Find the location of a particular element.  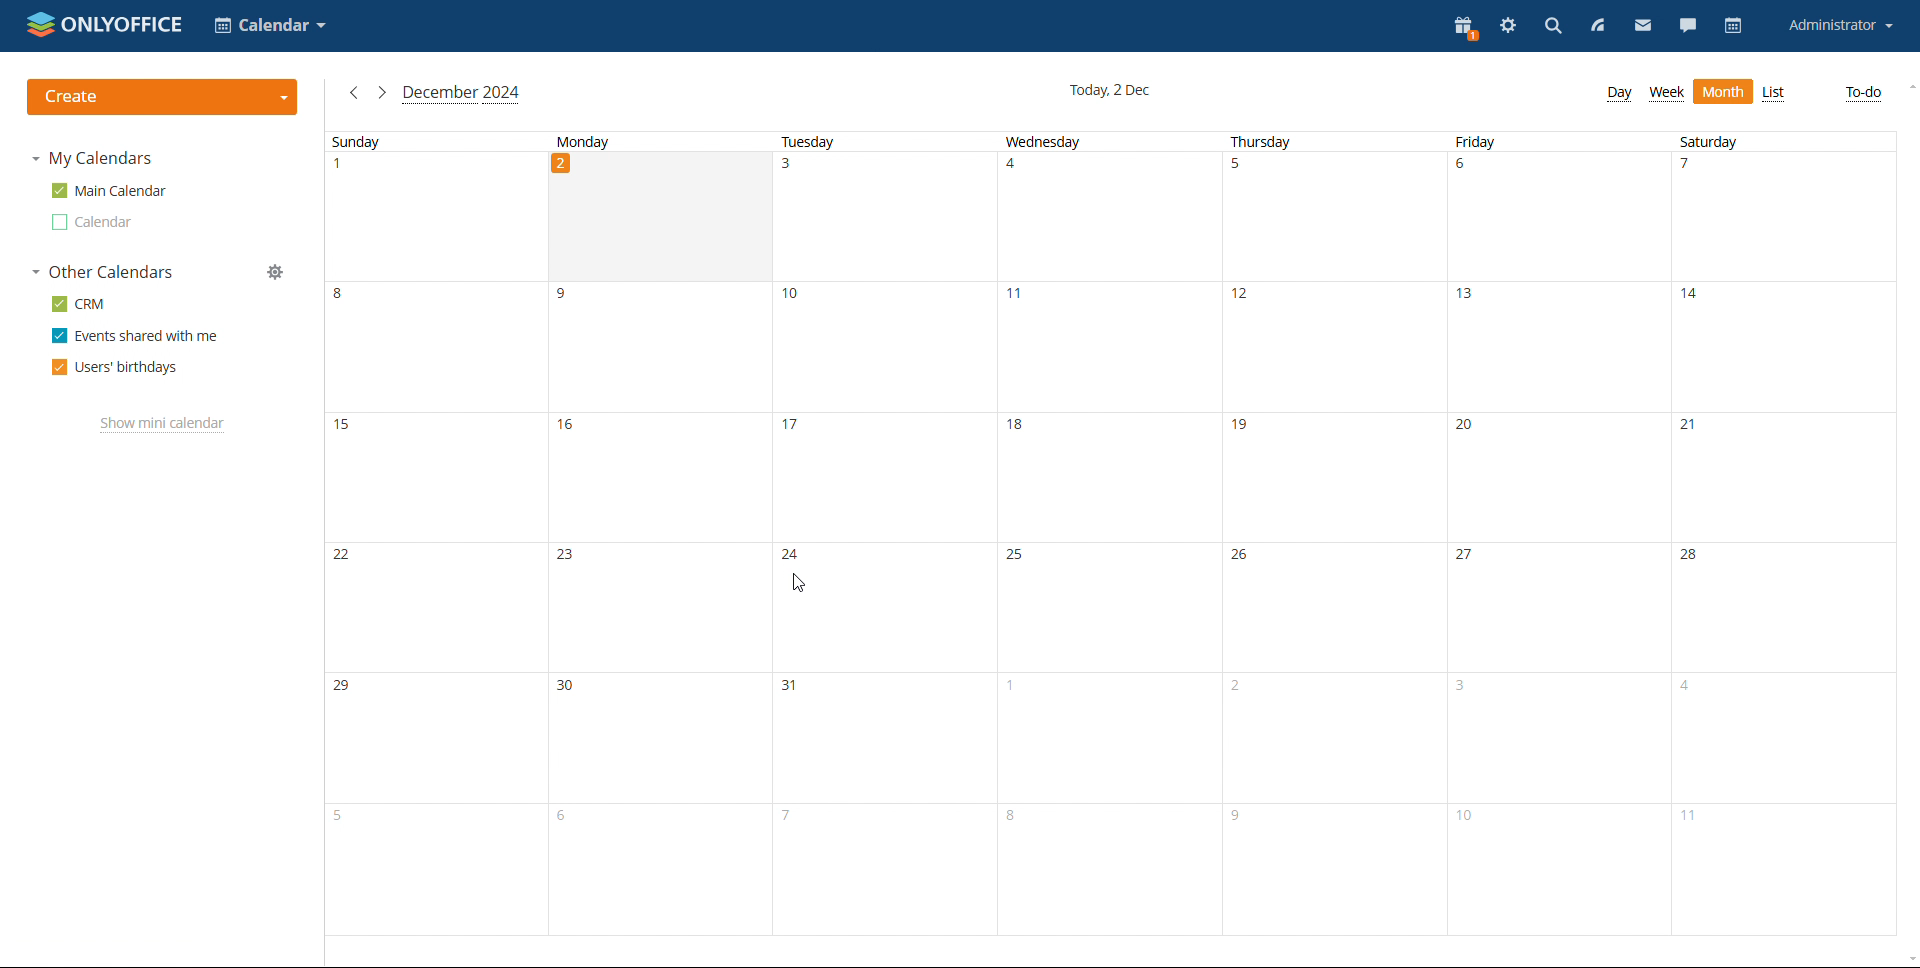

manage is located at coordinates (275, 272).